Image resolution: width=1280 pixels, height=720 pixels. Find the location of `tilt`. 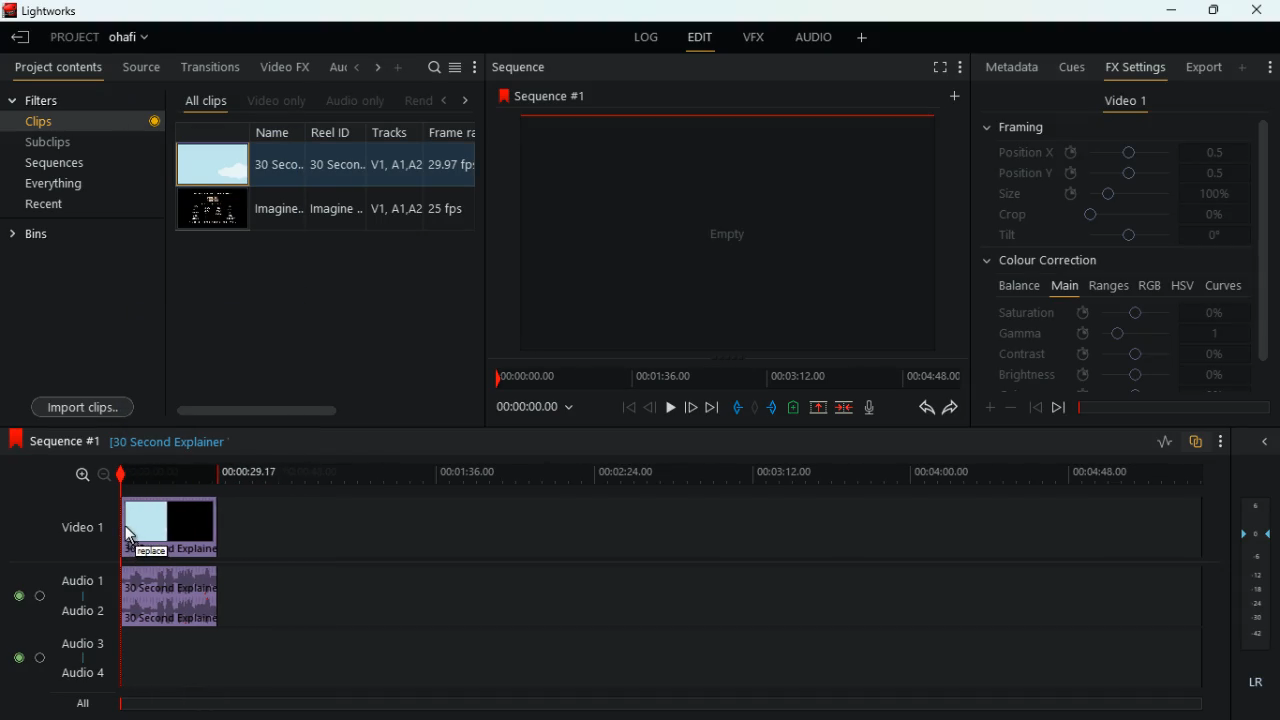

tilt is located at coordinates (1115, 237).